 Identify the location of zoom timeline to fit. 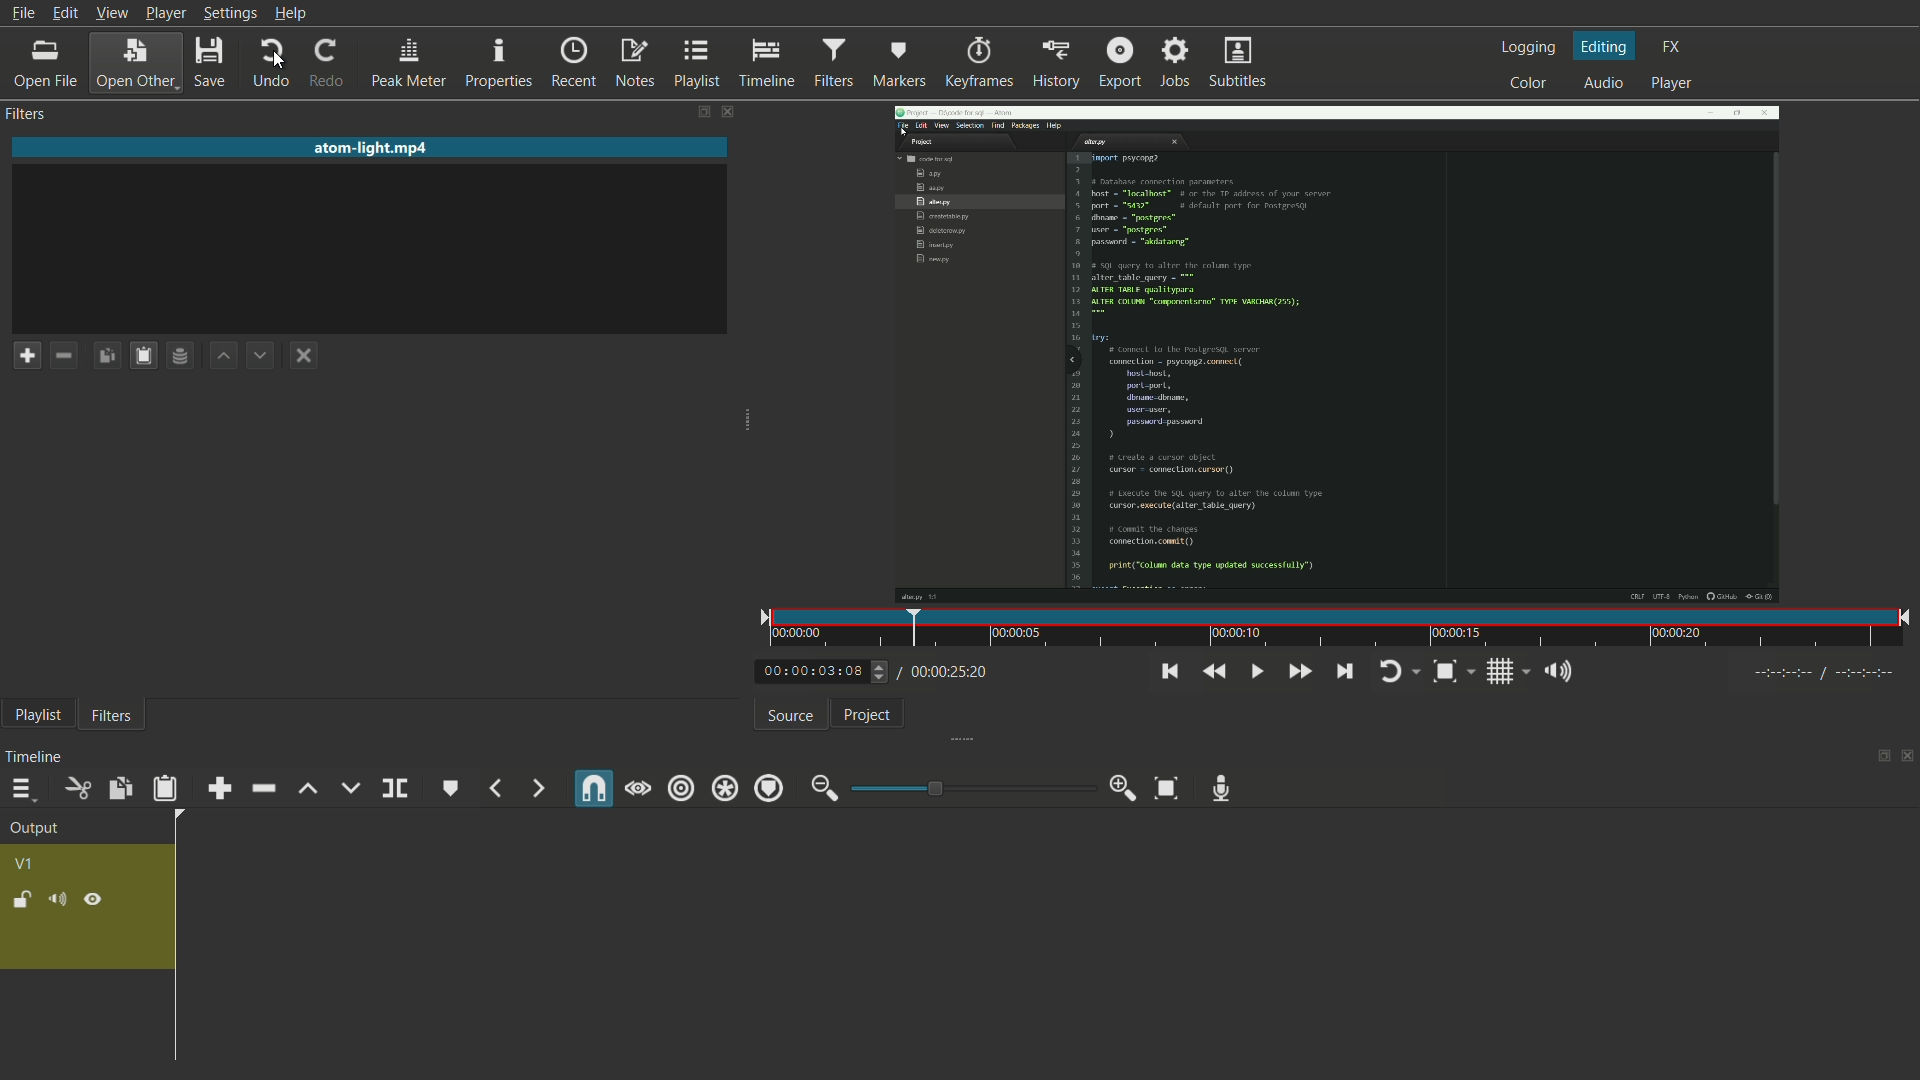
(1447, 673).